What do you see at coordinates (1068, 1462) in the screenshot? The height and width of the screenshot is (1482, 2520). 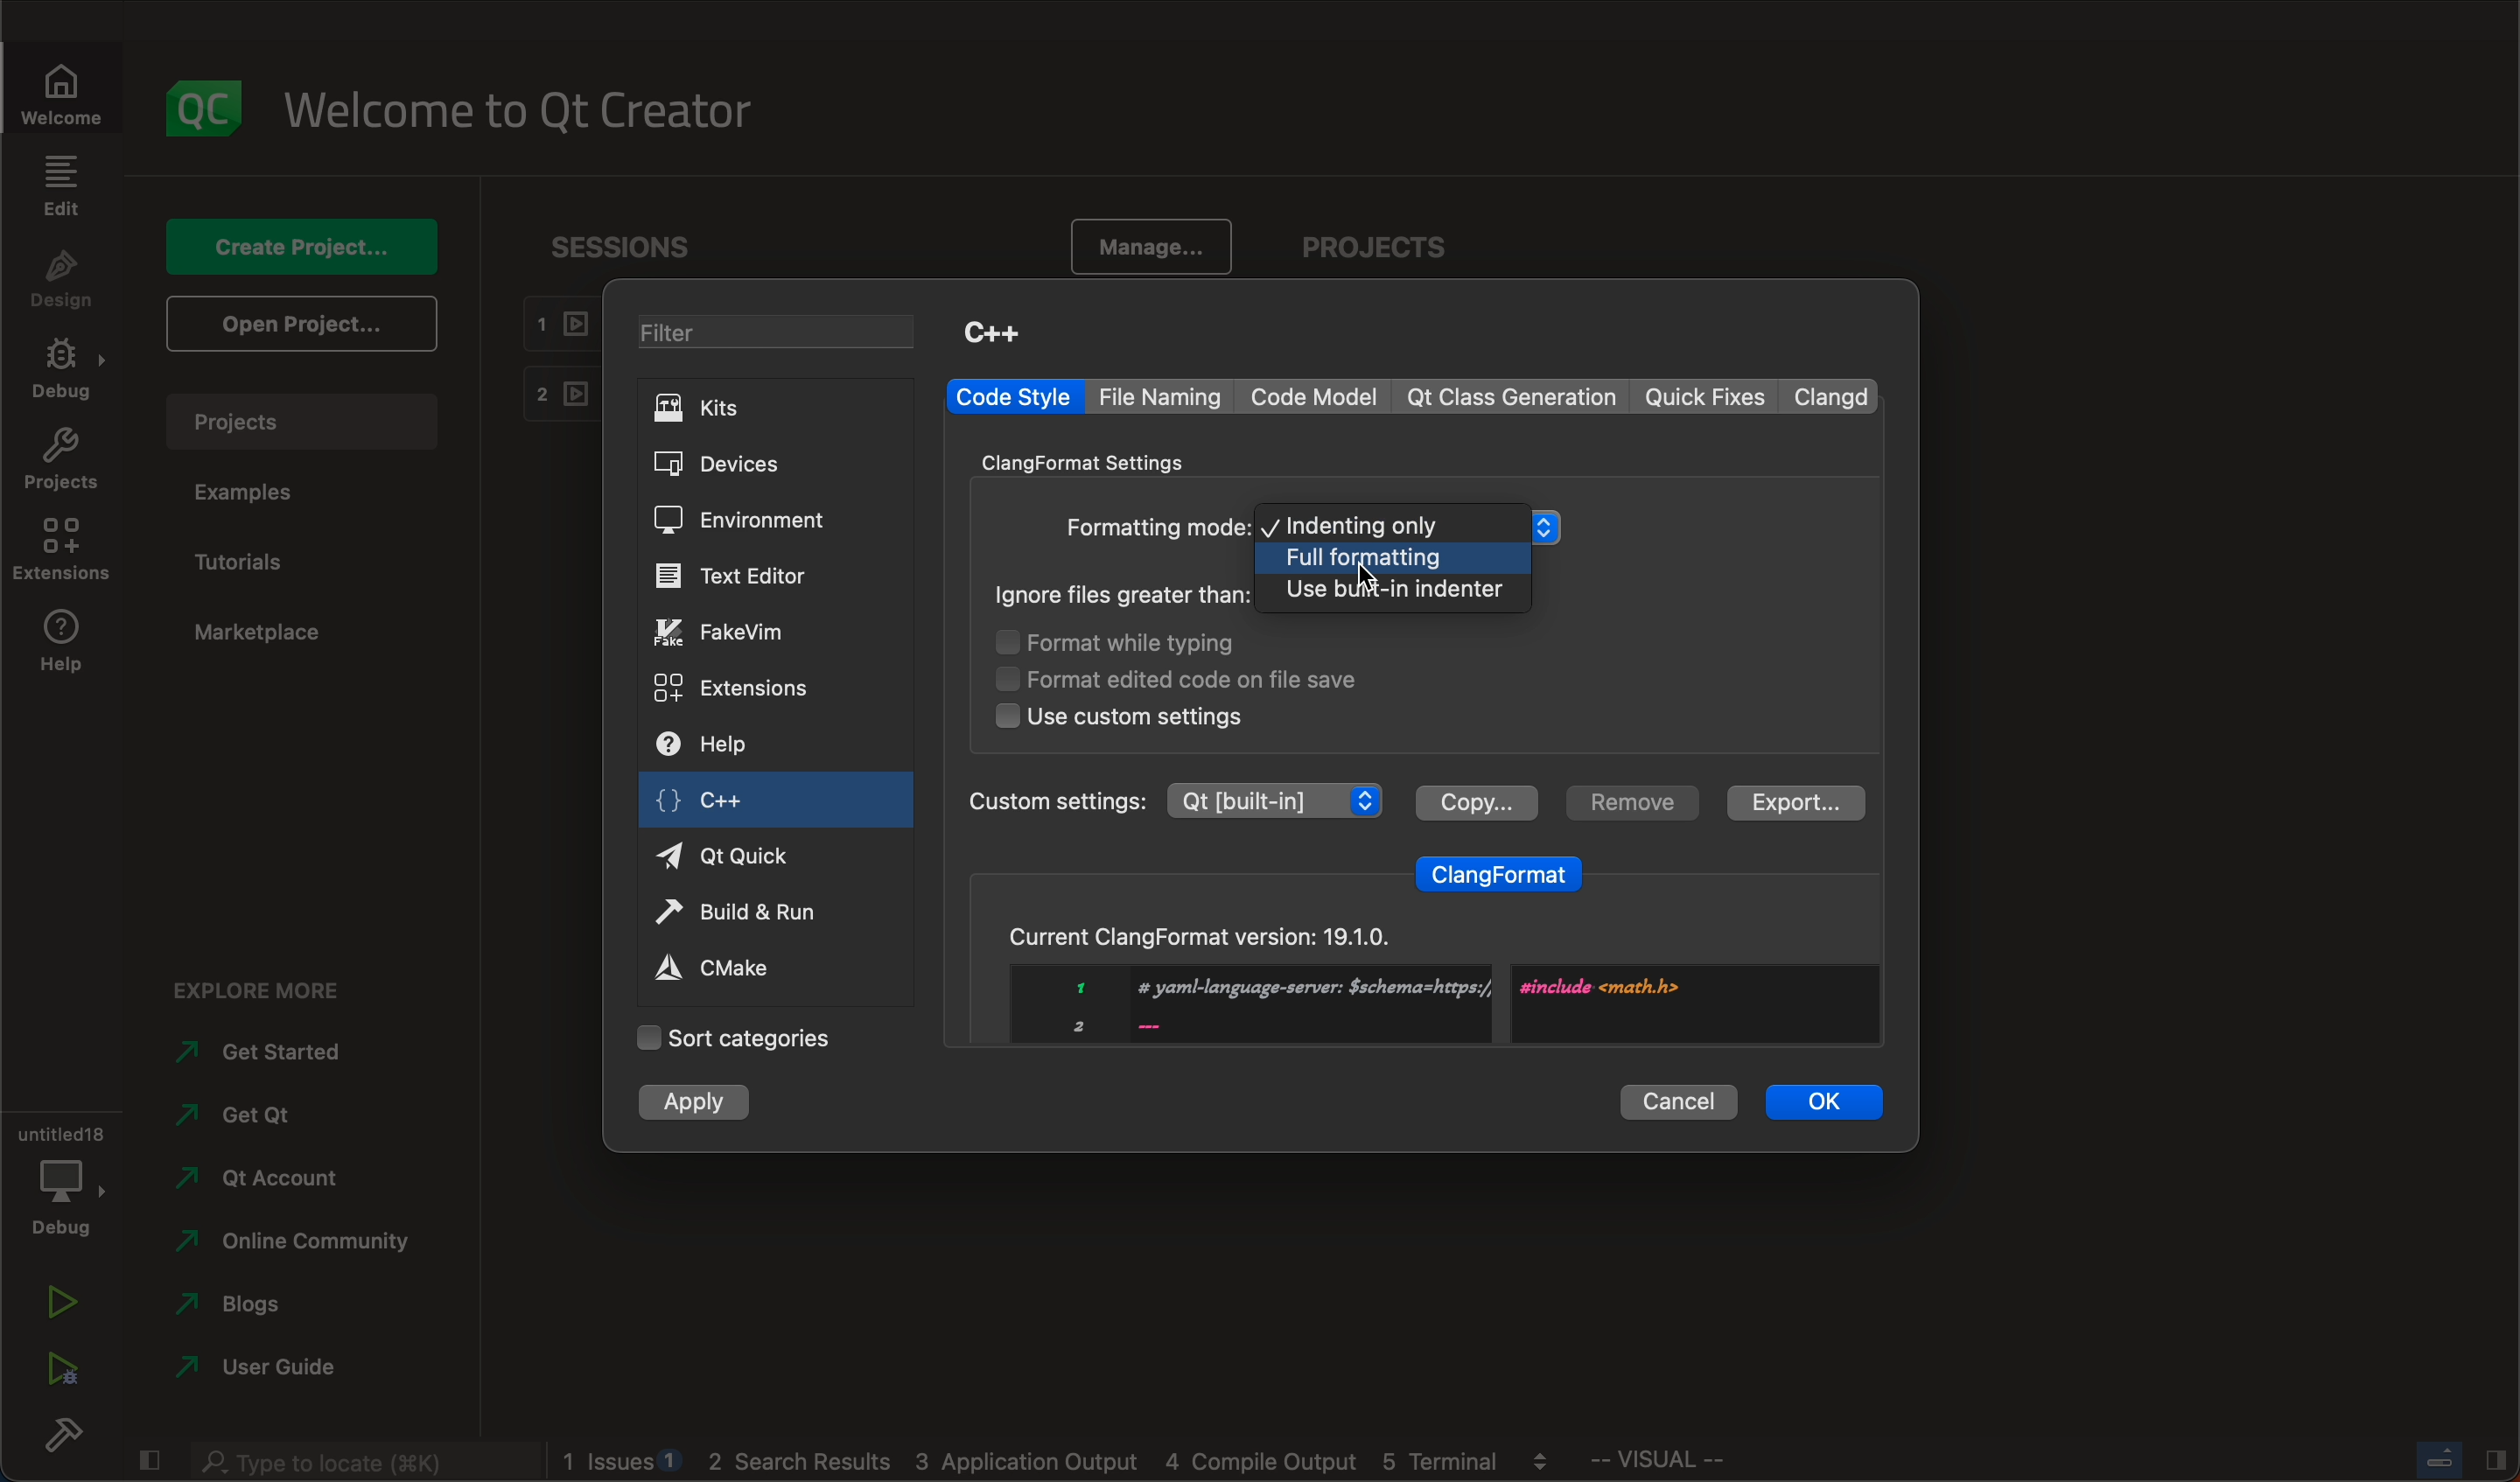 I see `logs` at bounding box center [1068, 1462].